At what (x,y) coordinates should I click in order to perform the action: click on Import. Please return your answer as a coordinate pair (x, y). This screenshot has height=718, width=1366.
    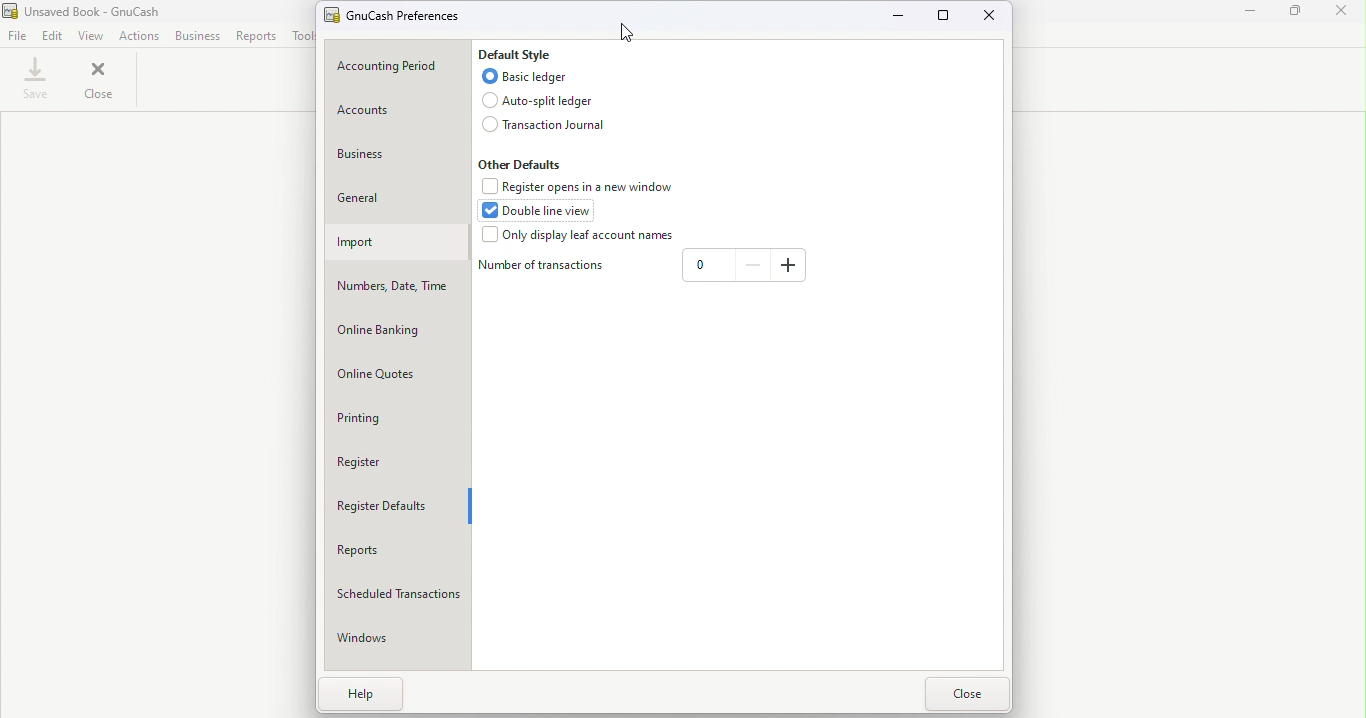
    Looking at the image, I should click on (396, 244).